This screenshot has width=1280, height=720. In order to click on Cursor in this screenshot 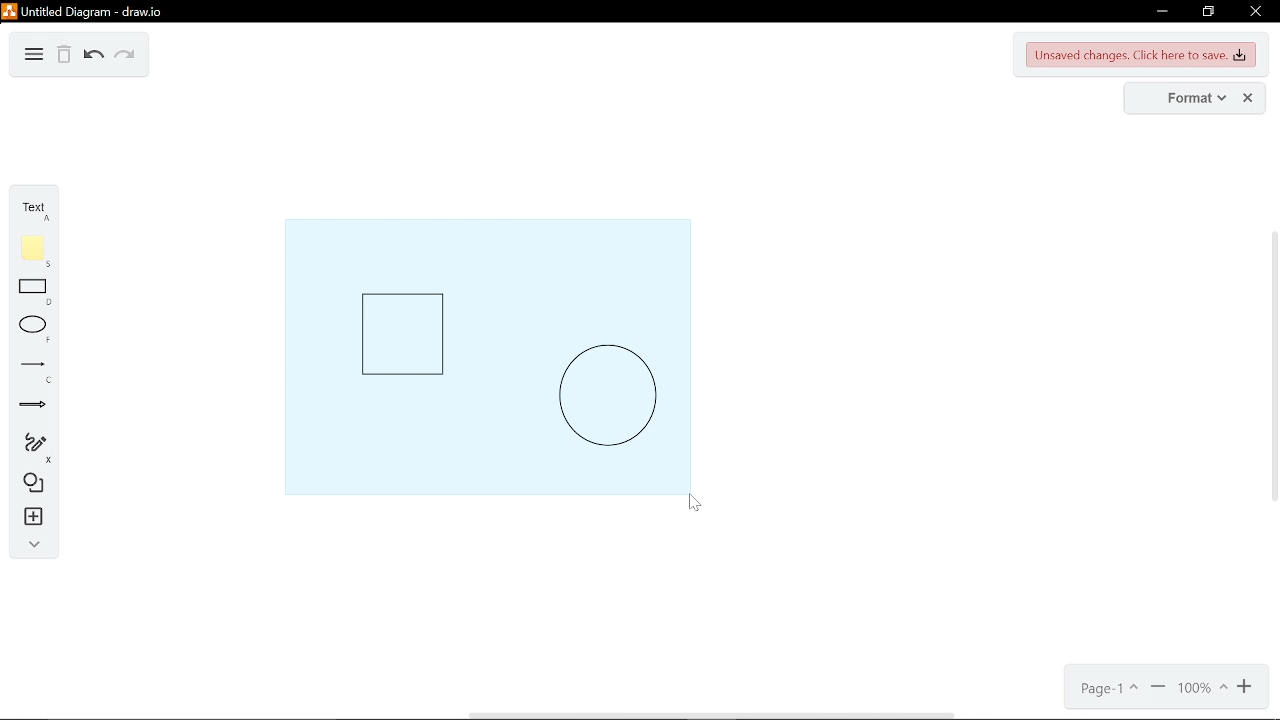, I will do `click(695, 504)`.